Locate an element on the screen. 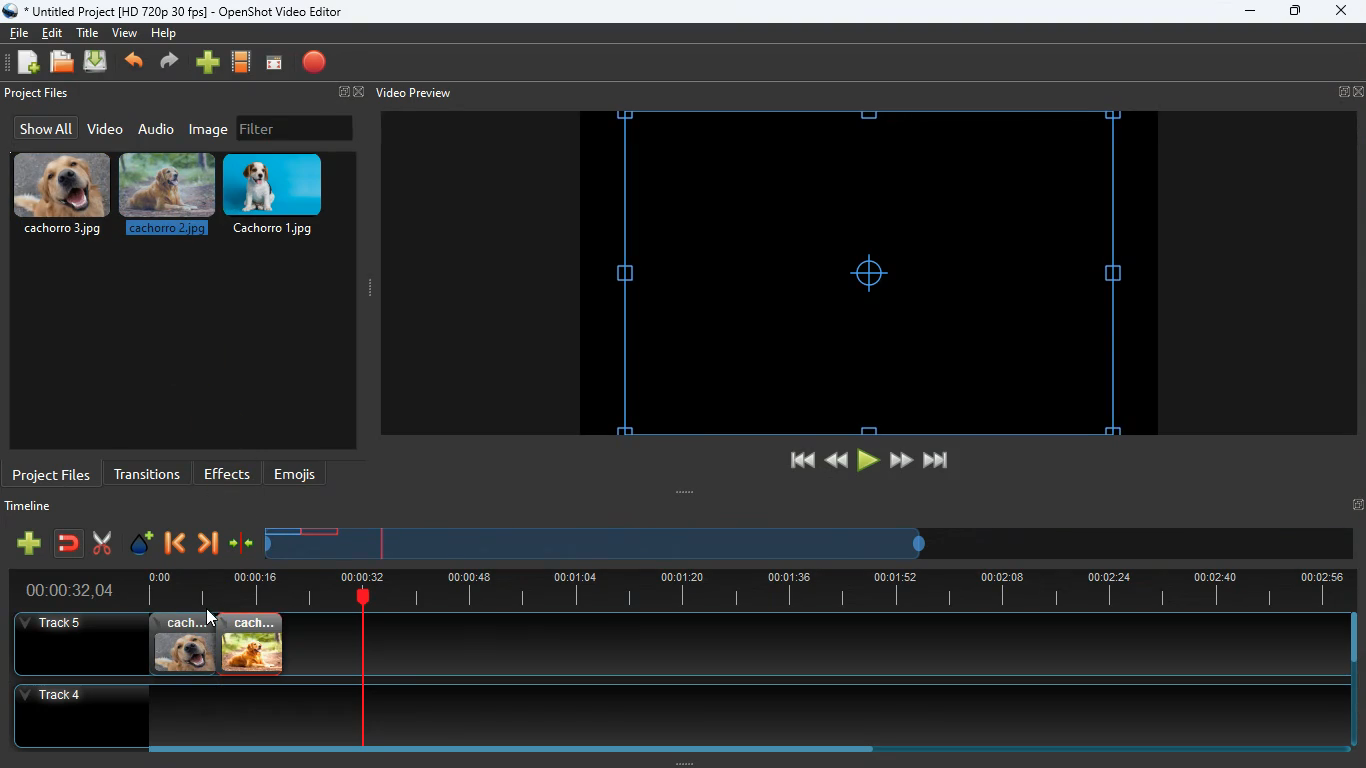 This screenshot has width=1366, height=768. screen is located at coordinates (274, 64).